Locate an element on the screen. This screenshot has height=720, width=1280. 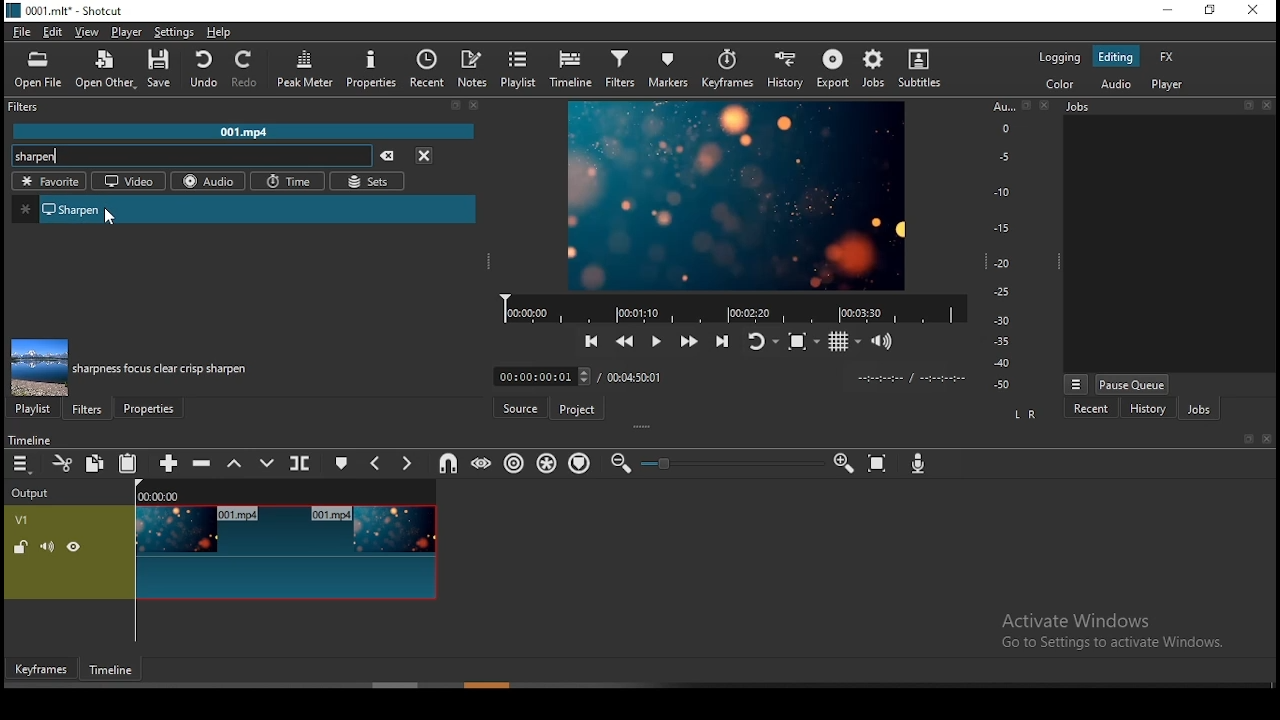
paste is located at coordinates (127, 464).